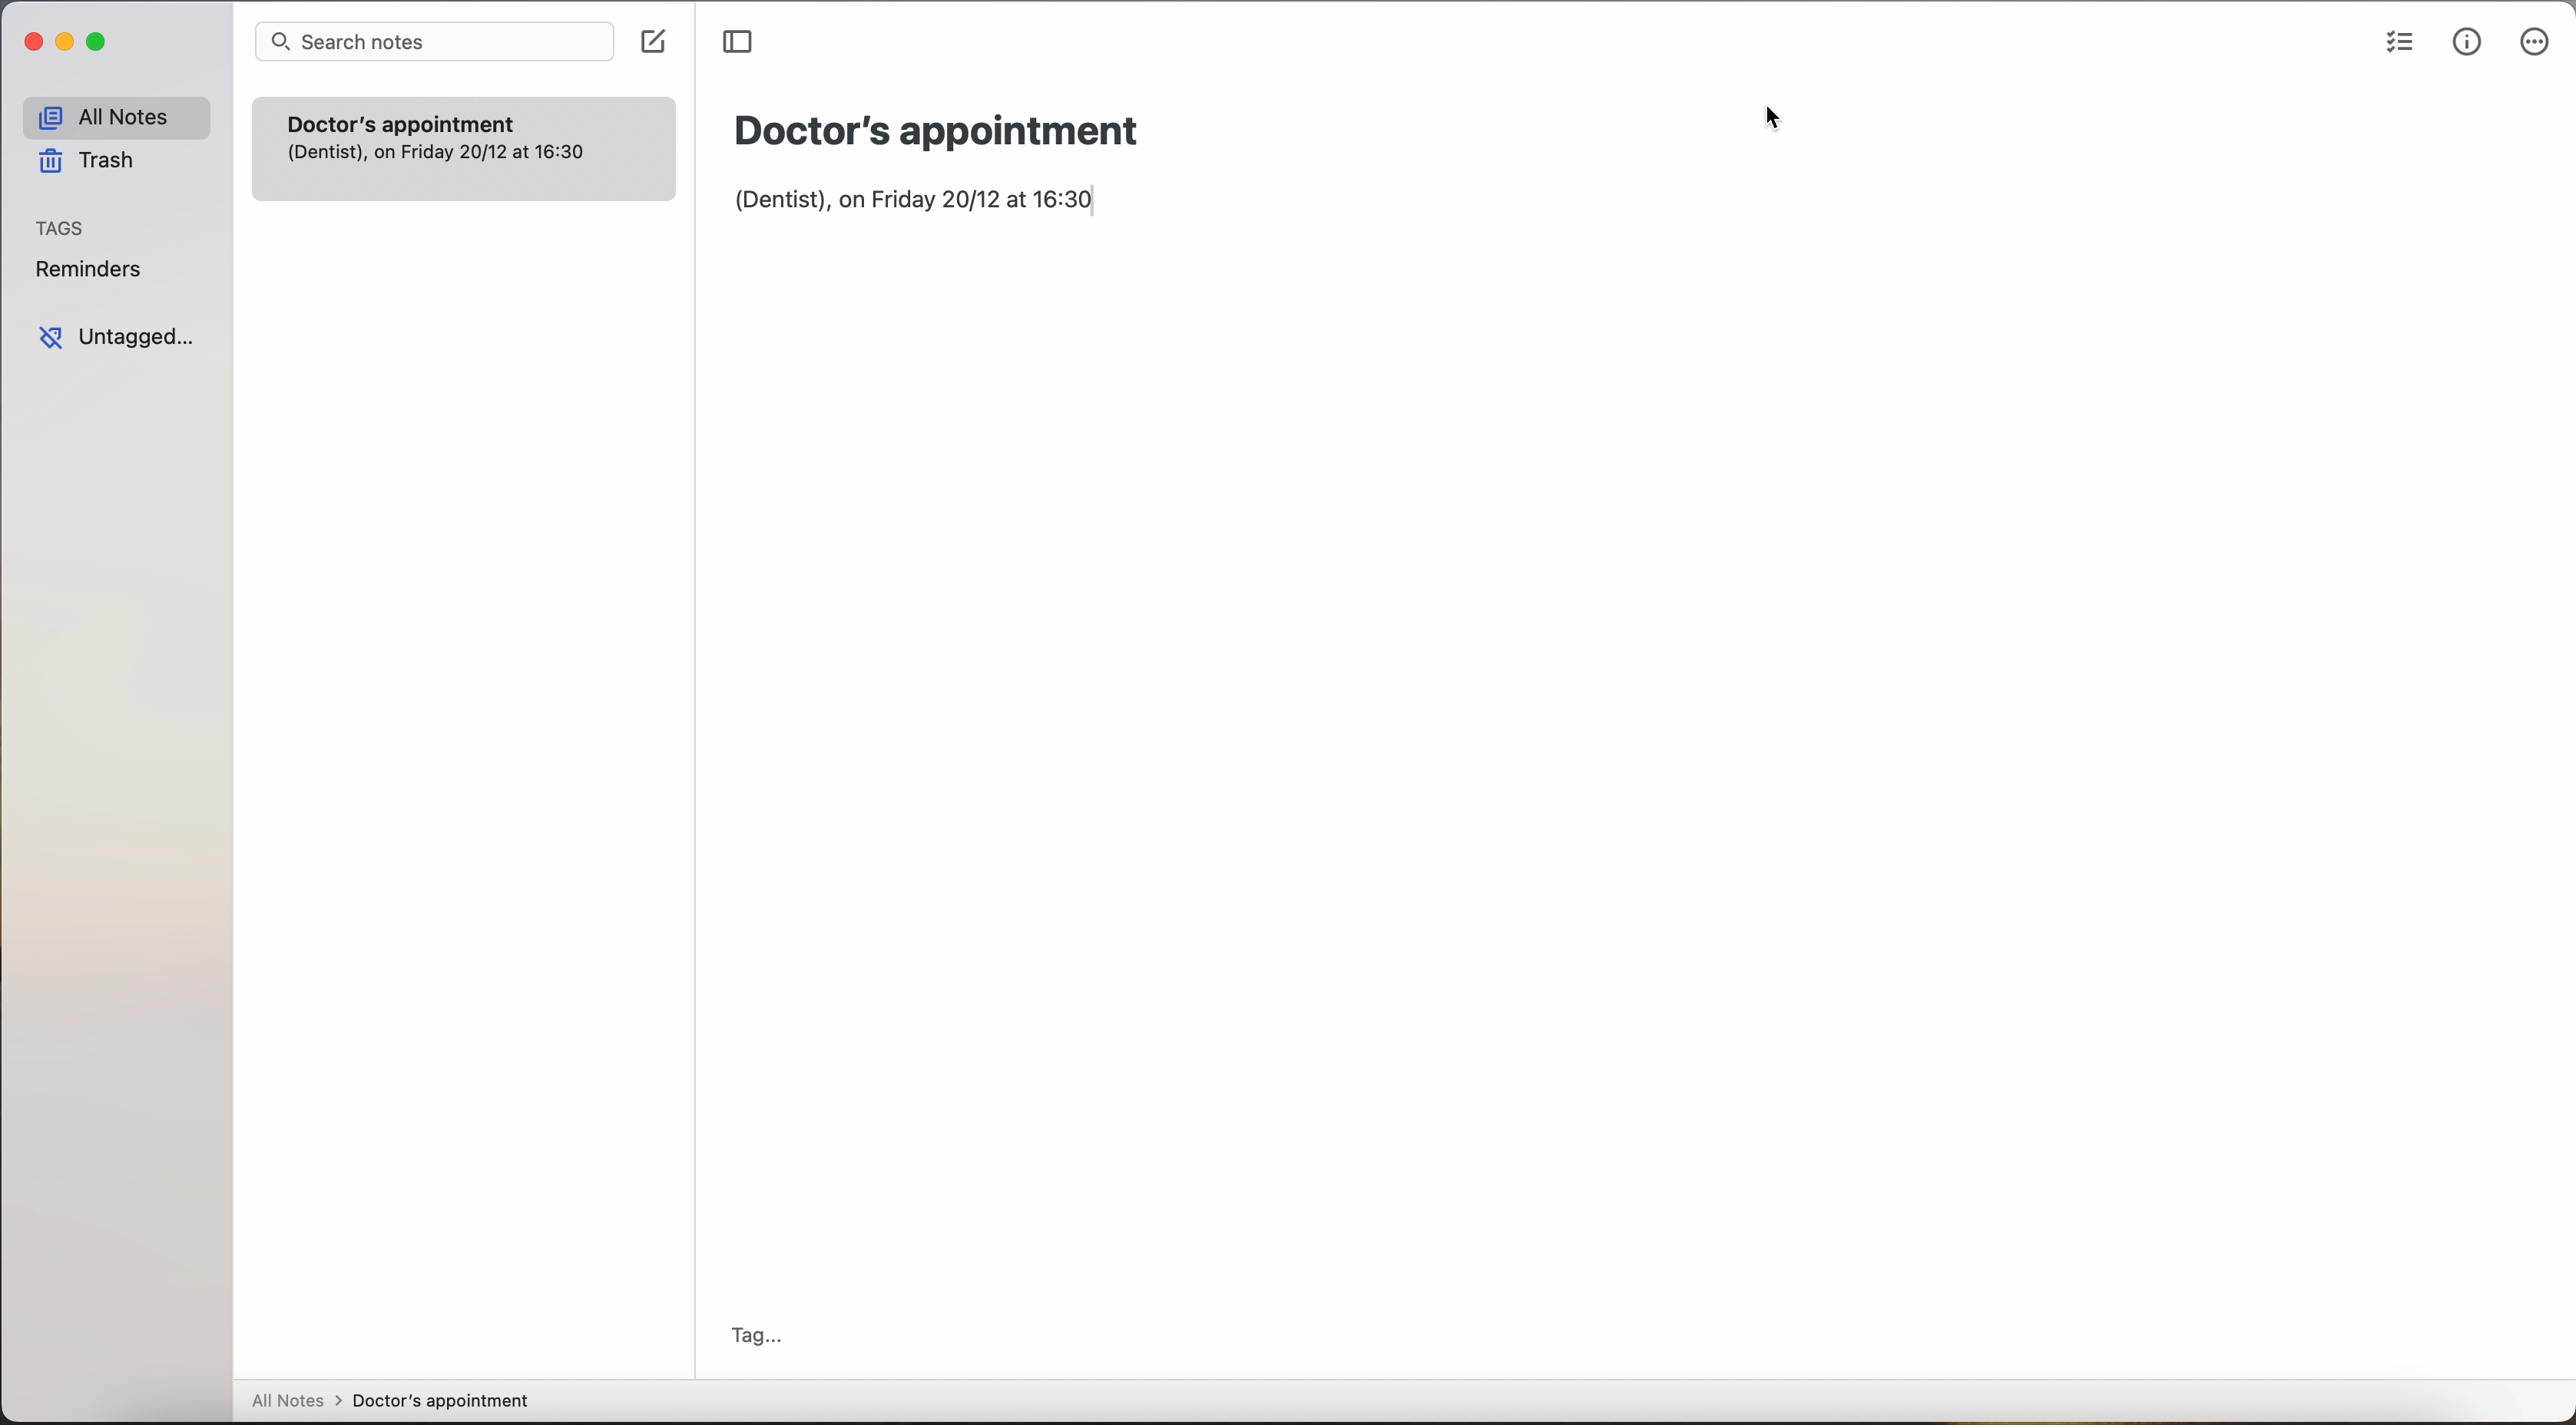 The width and height of the screenshot is (2576, 1425). What do you see at coordinates (2536, 42) in the screenshot?
I see `more options` at bounding box center [2536, 42].